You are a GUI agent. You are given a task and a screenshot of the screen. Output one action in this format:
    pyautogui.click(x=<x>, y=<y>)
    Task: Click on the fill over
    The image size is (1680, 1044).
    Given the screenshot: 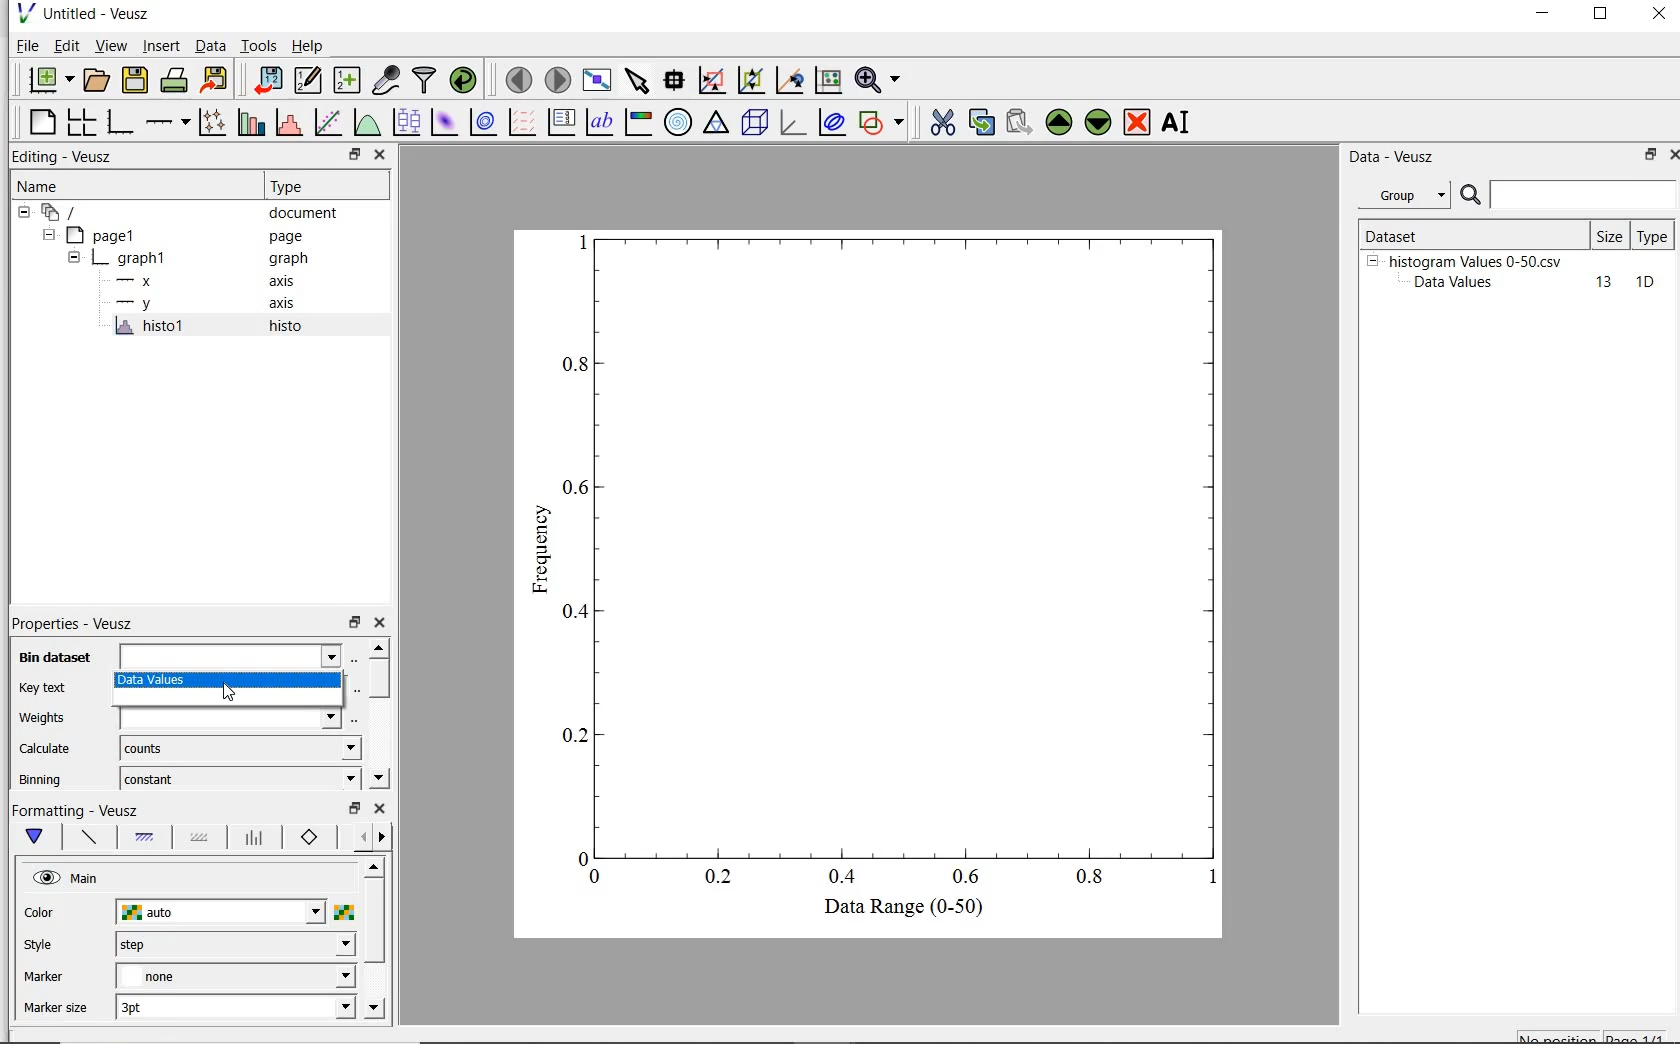 What is the action you would take?
    pyautogui.click(x=197, y=839)
    